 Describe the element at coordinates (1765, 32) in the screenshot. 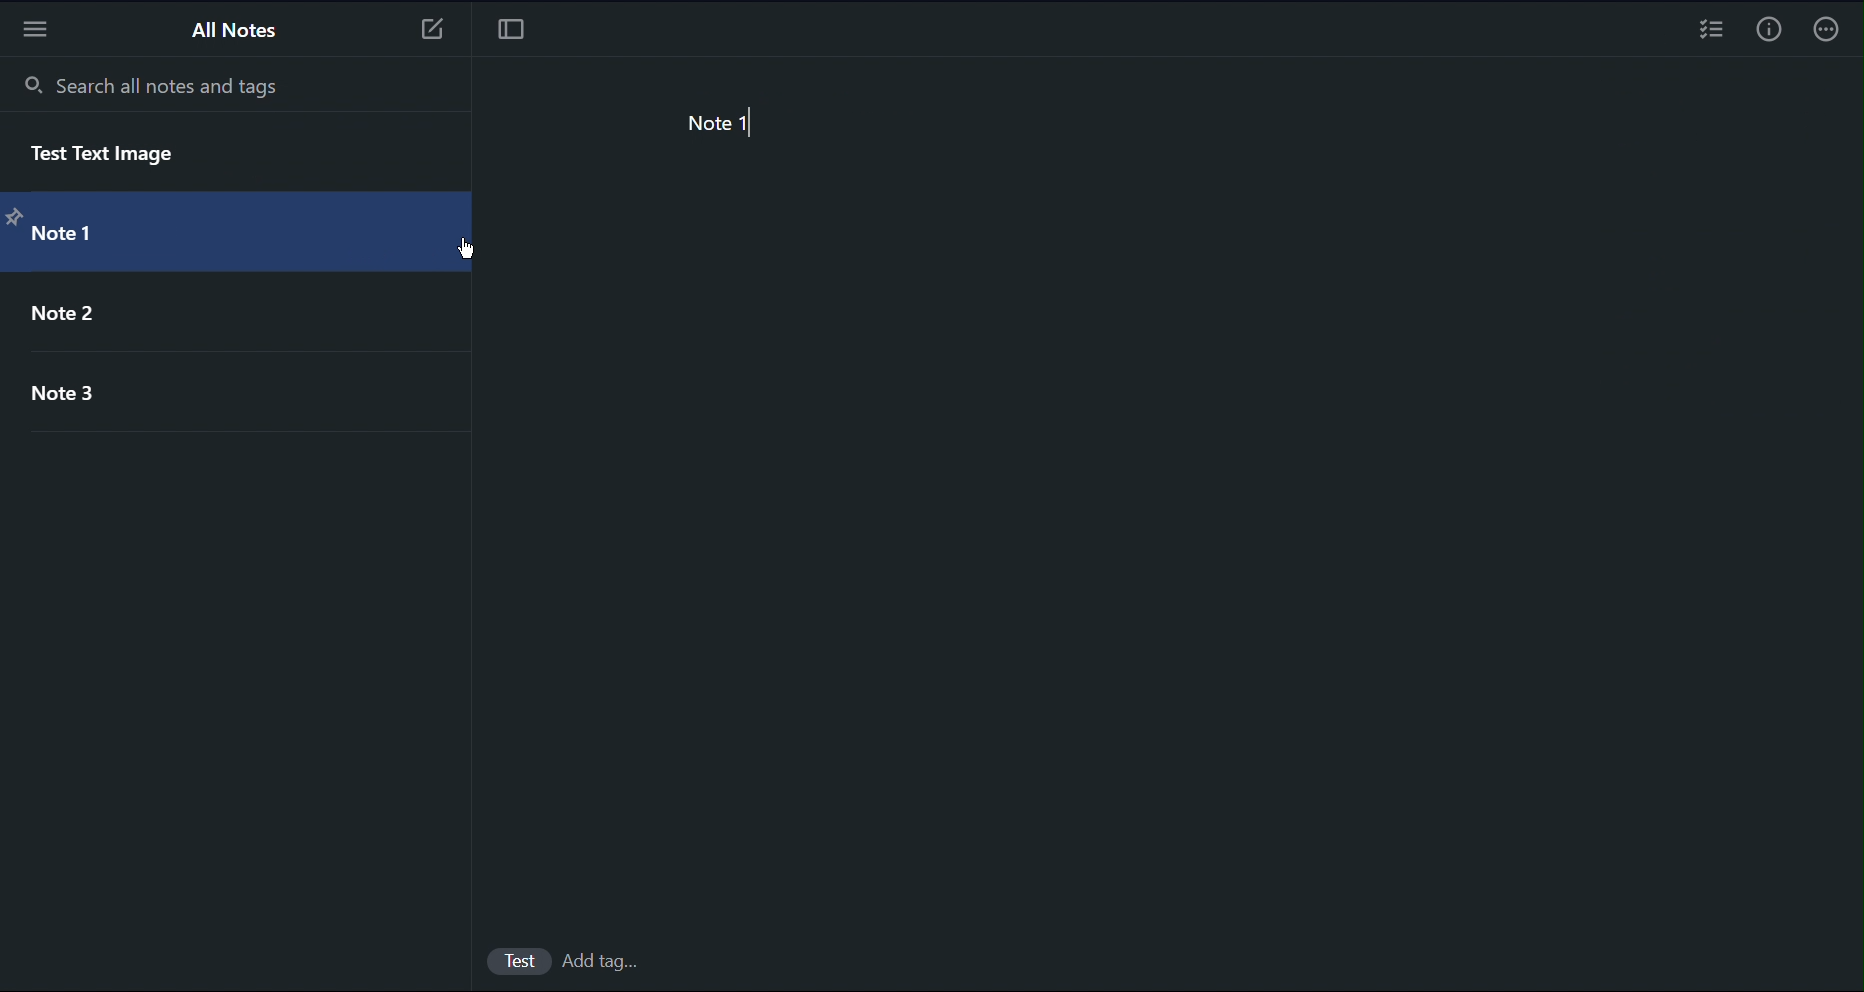

I see `Info` at that location.